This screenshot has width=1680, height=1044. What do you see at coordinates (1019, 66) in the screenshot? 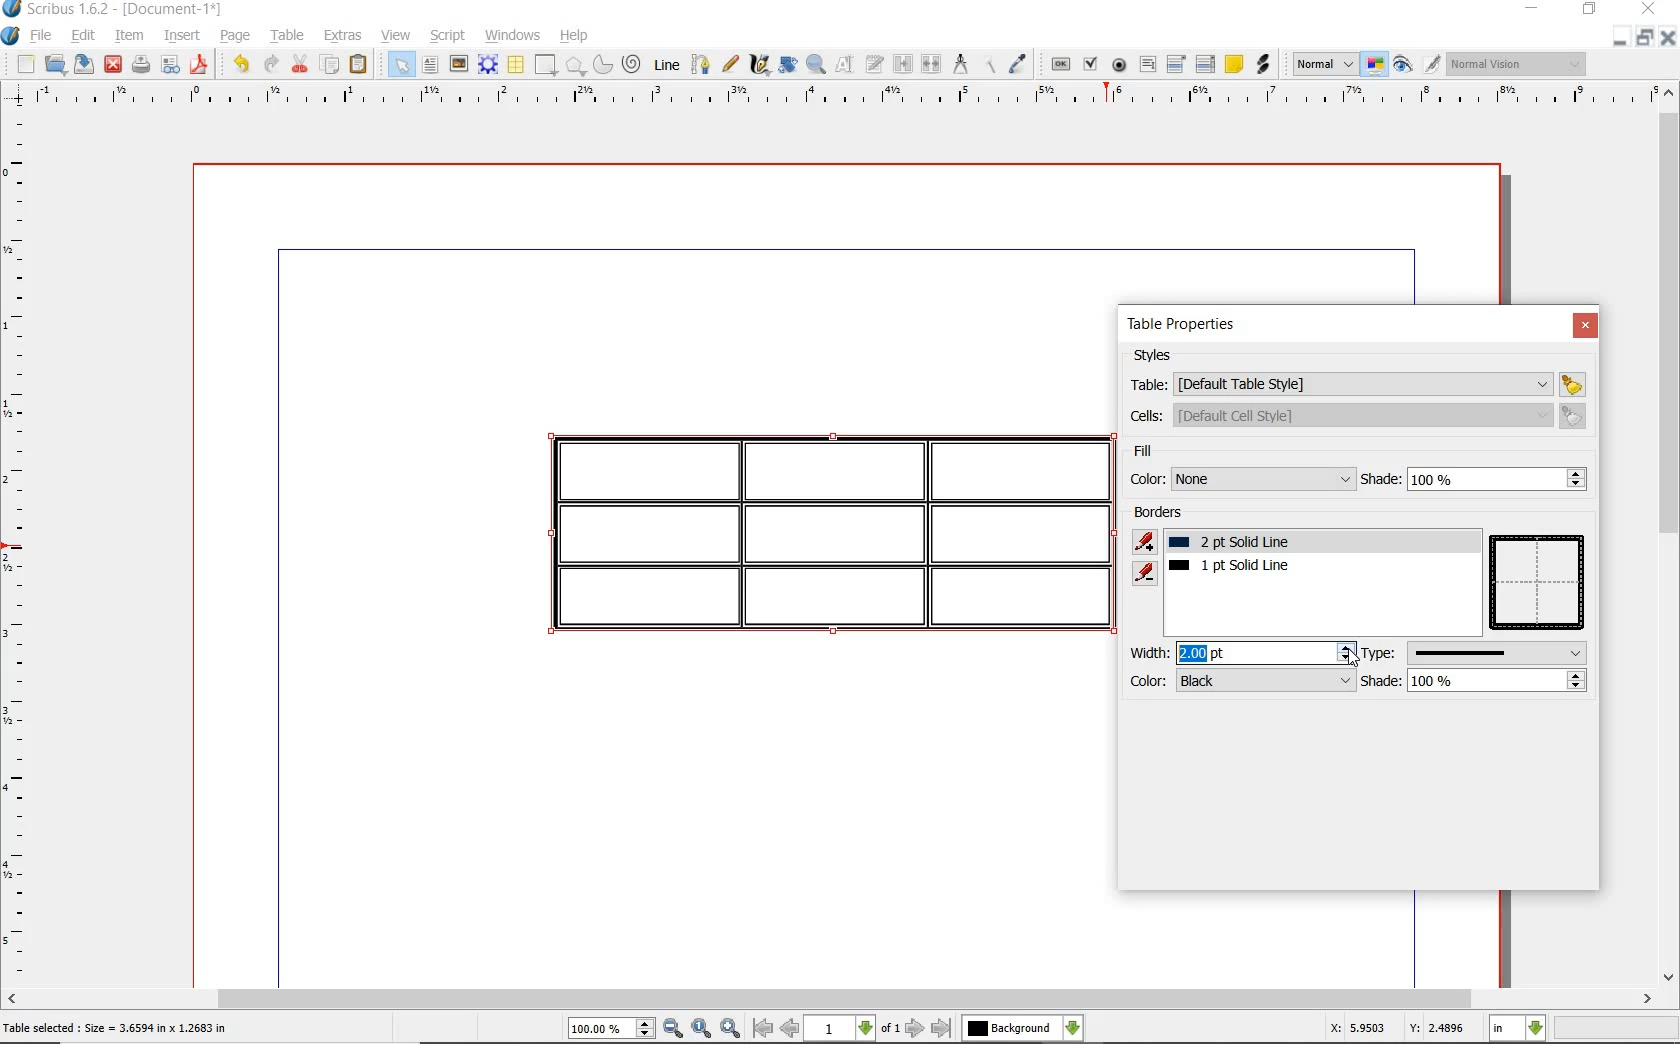
I see `eye dropper` at bounding box center [1019, 66].